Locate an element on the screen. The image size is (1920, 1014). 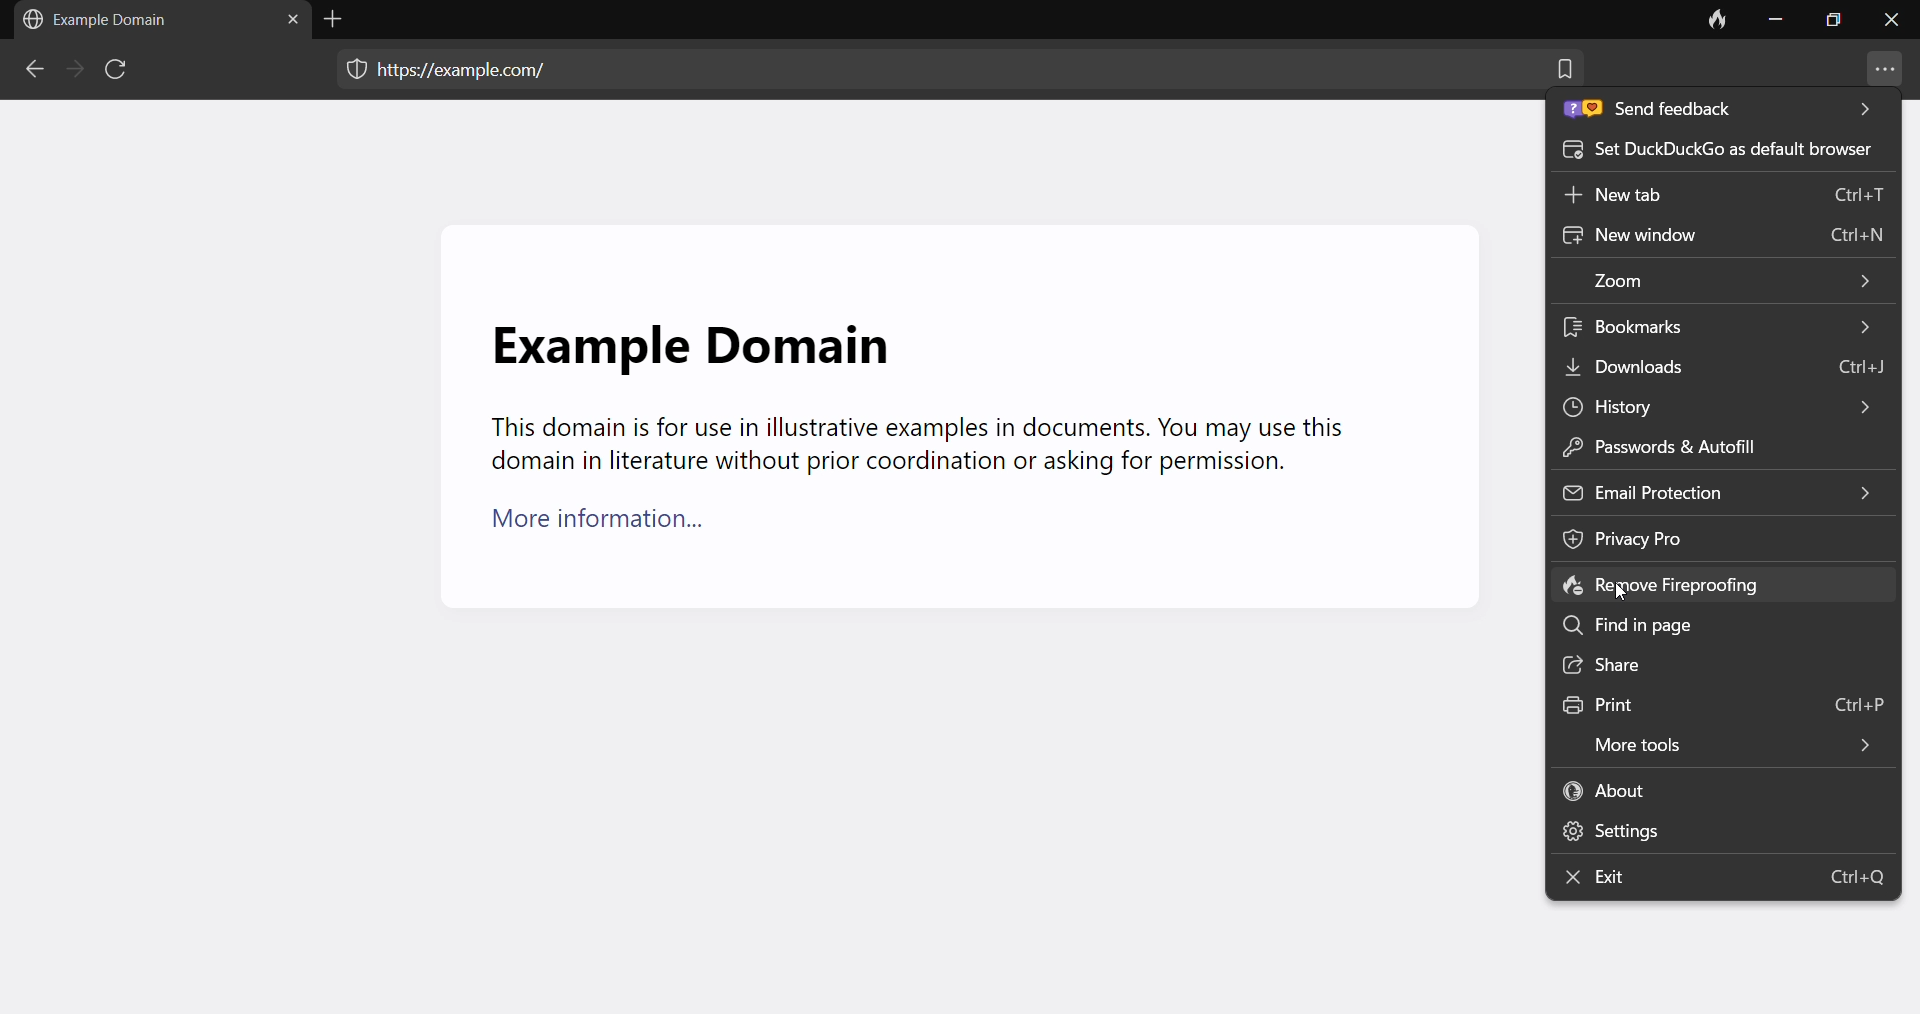
This domain is for use in illustrative examples in documents. You may use this
domain in literature without prior coordination or asking for permission. is located at coordinates (914, 446).